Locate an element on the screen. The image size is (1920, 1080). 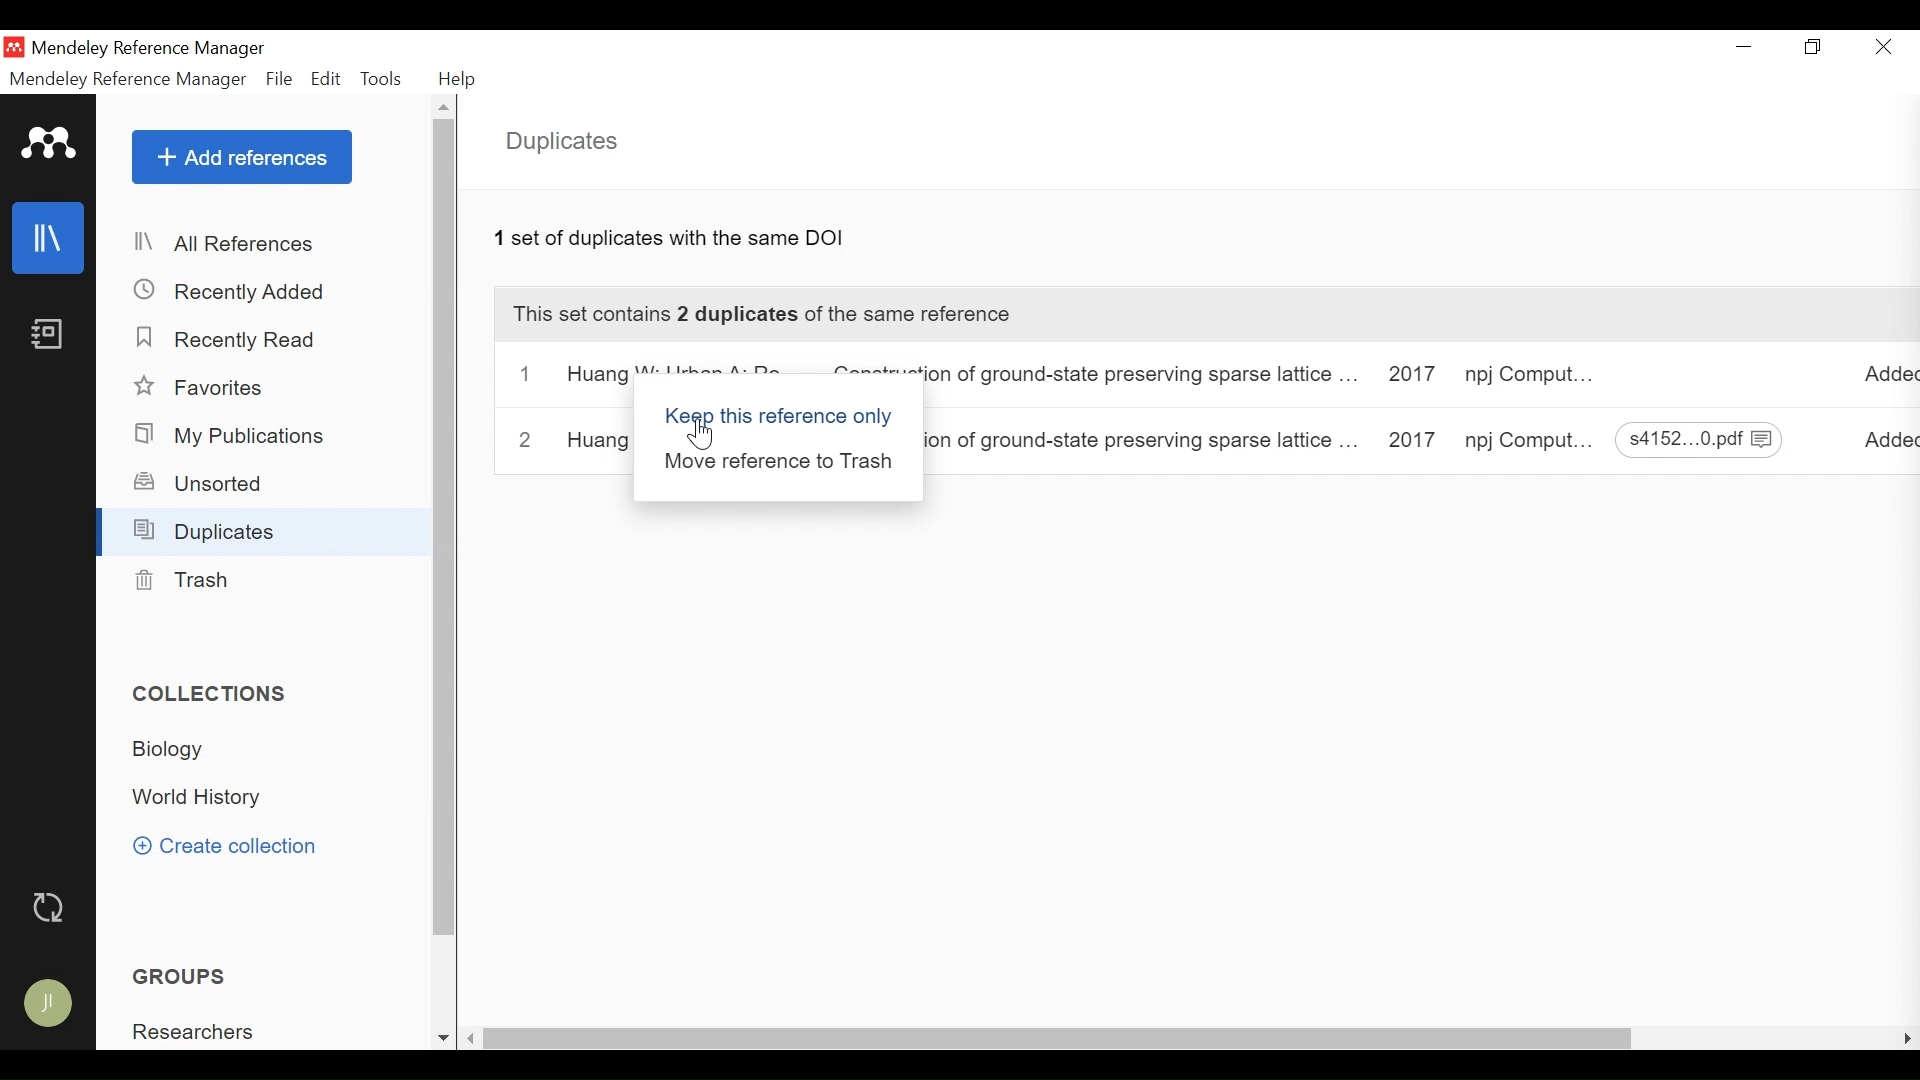
Recently Read is located at coordinates (231, 338).